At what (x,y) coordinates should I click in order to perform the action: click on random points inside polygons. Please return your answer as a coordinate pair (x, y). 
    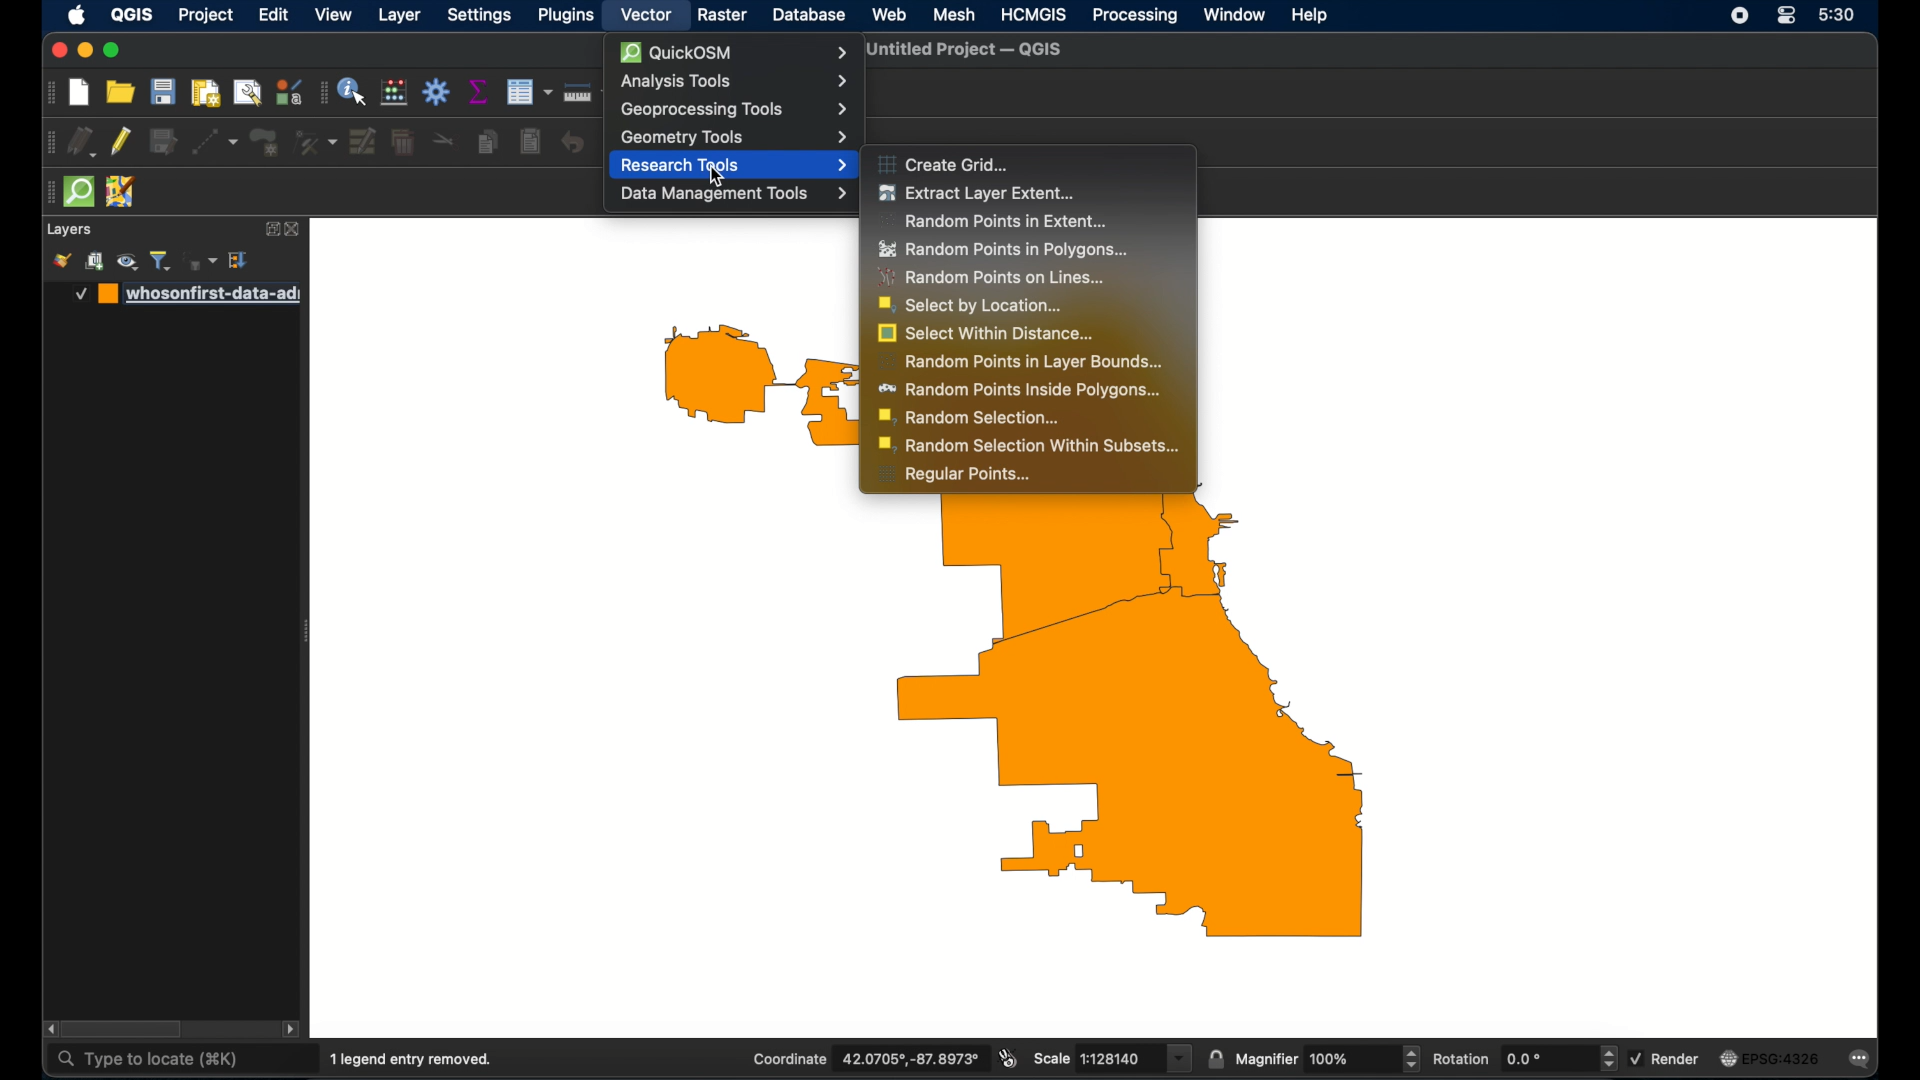
    Looking at the image, I should click on (1019, 390).